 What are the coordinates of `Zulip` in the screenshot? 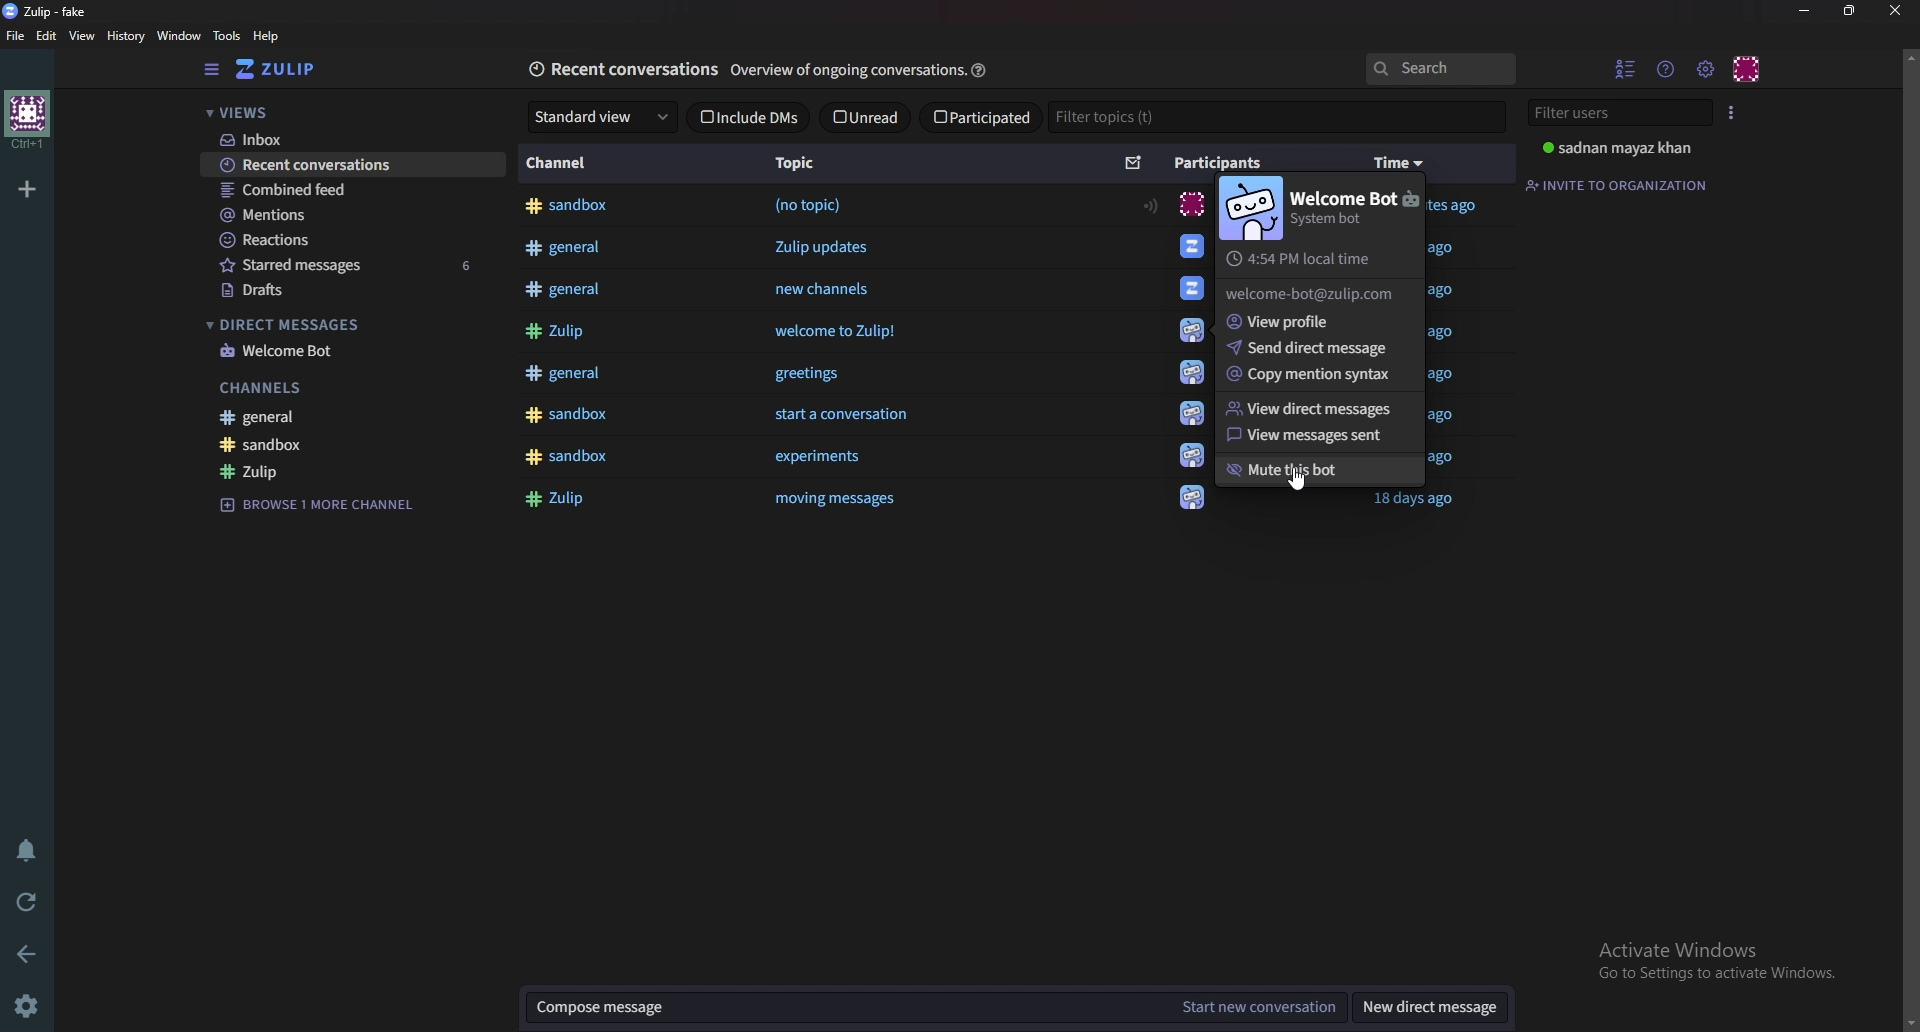 It's located at (353, 469).